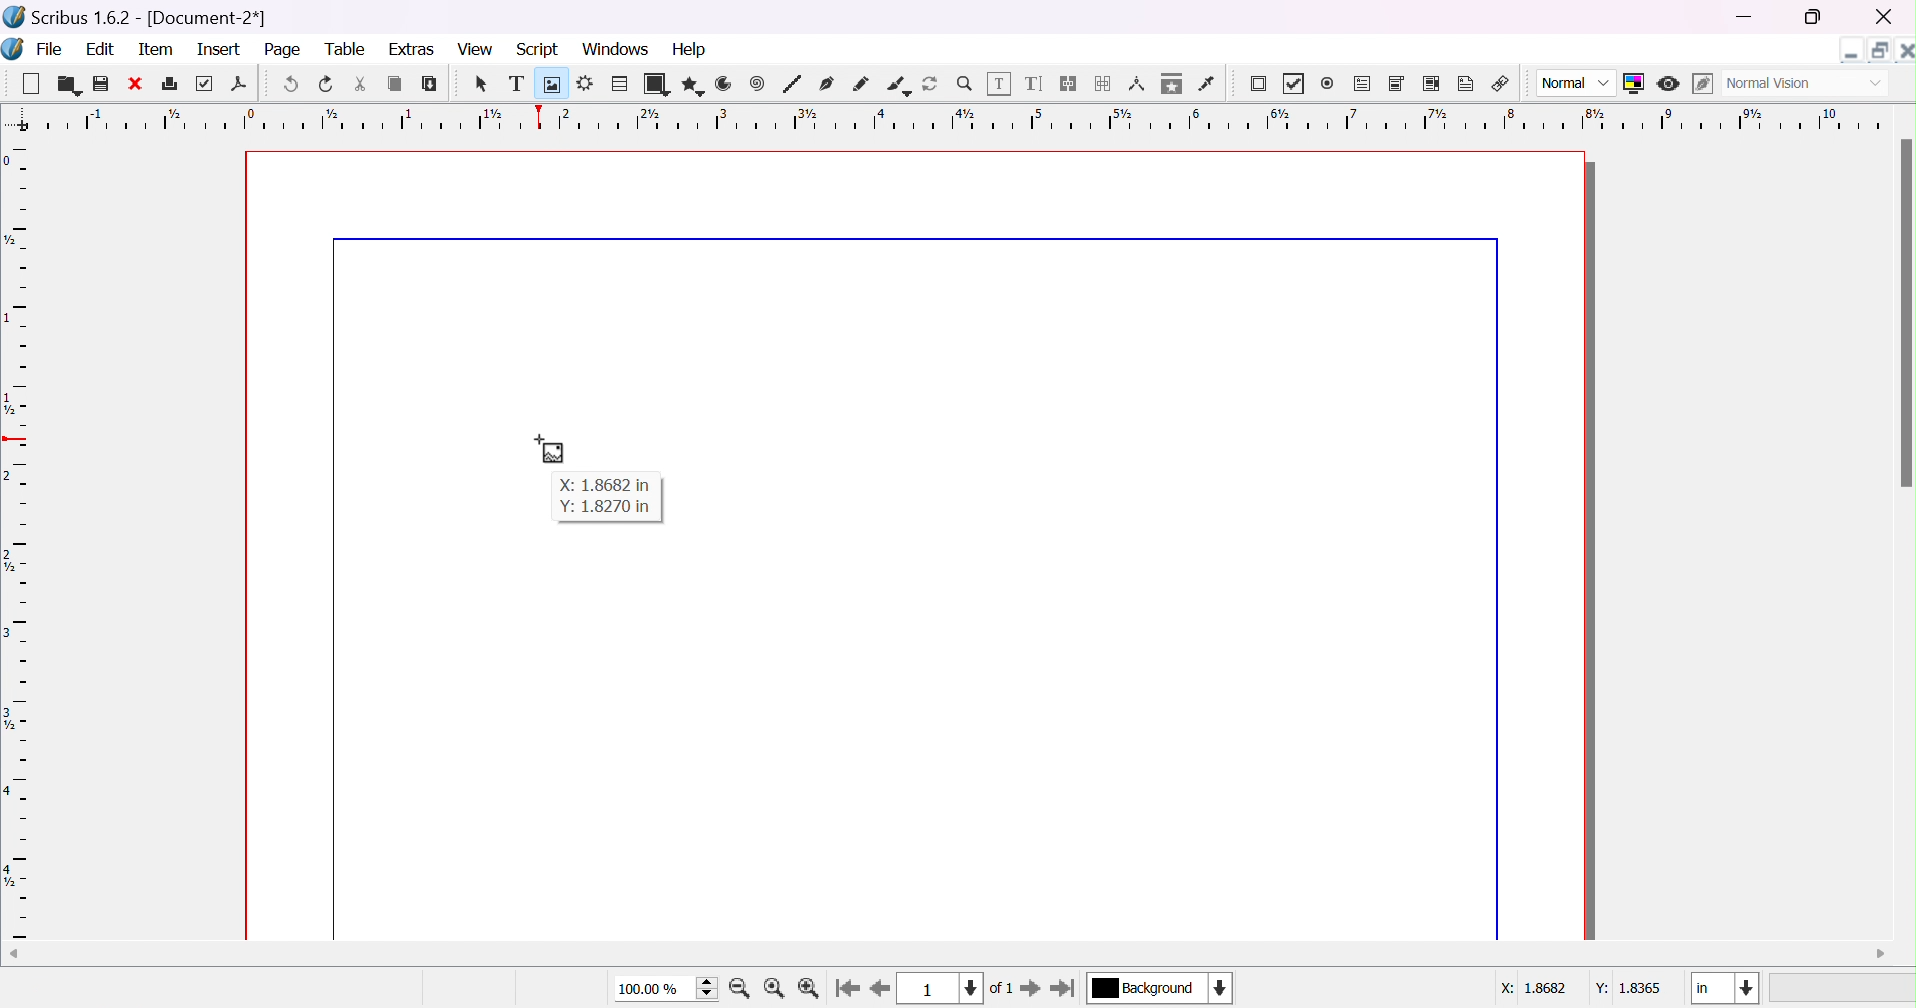  What do you see at coordinates (776, 989) in the screenshot?
I see `zoom to 100%` at bounding box center [776, 989].